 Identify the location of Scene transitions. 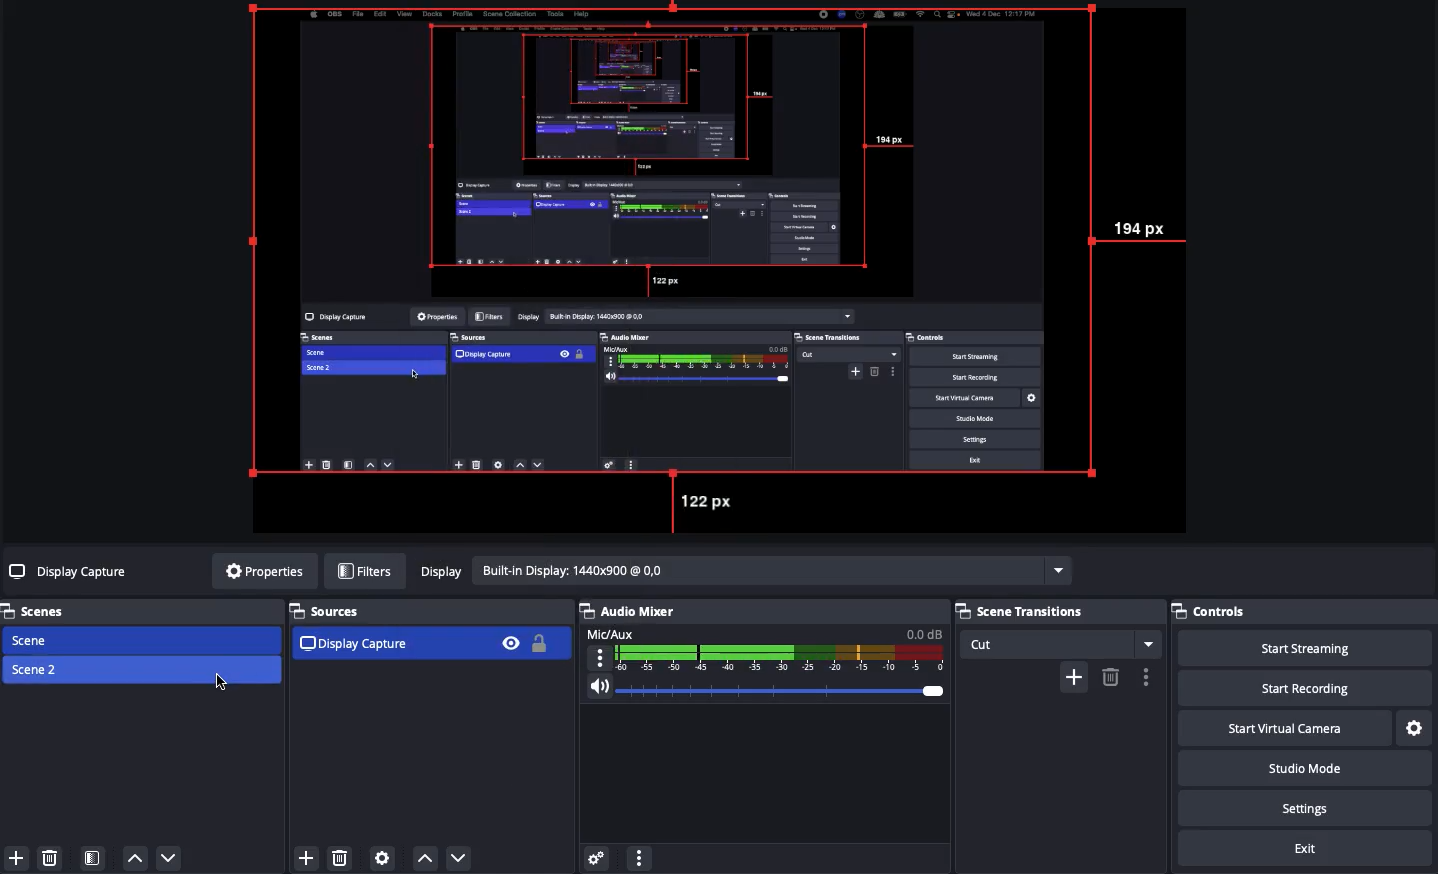
(1054, 612).